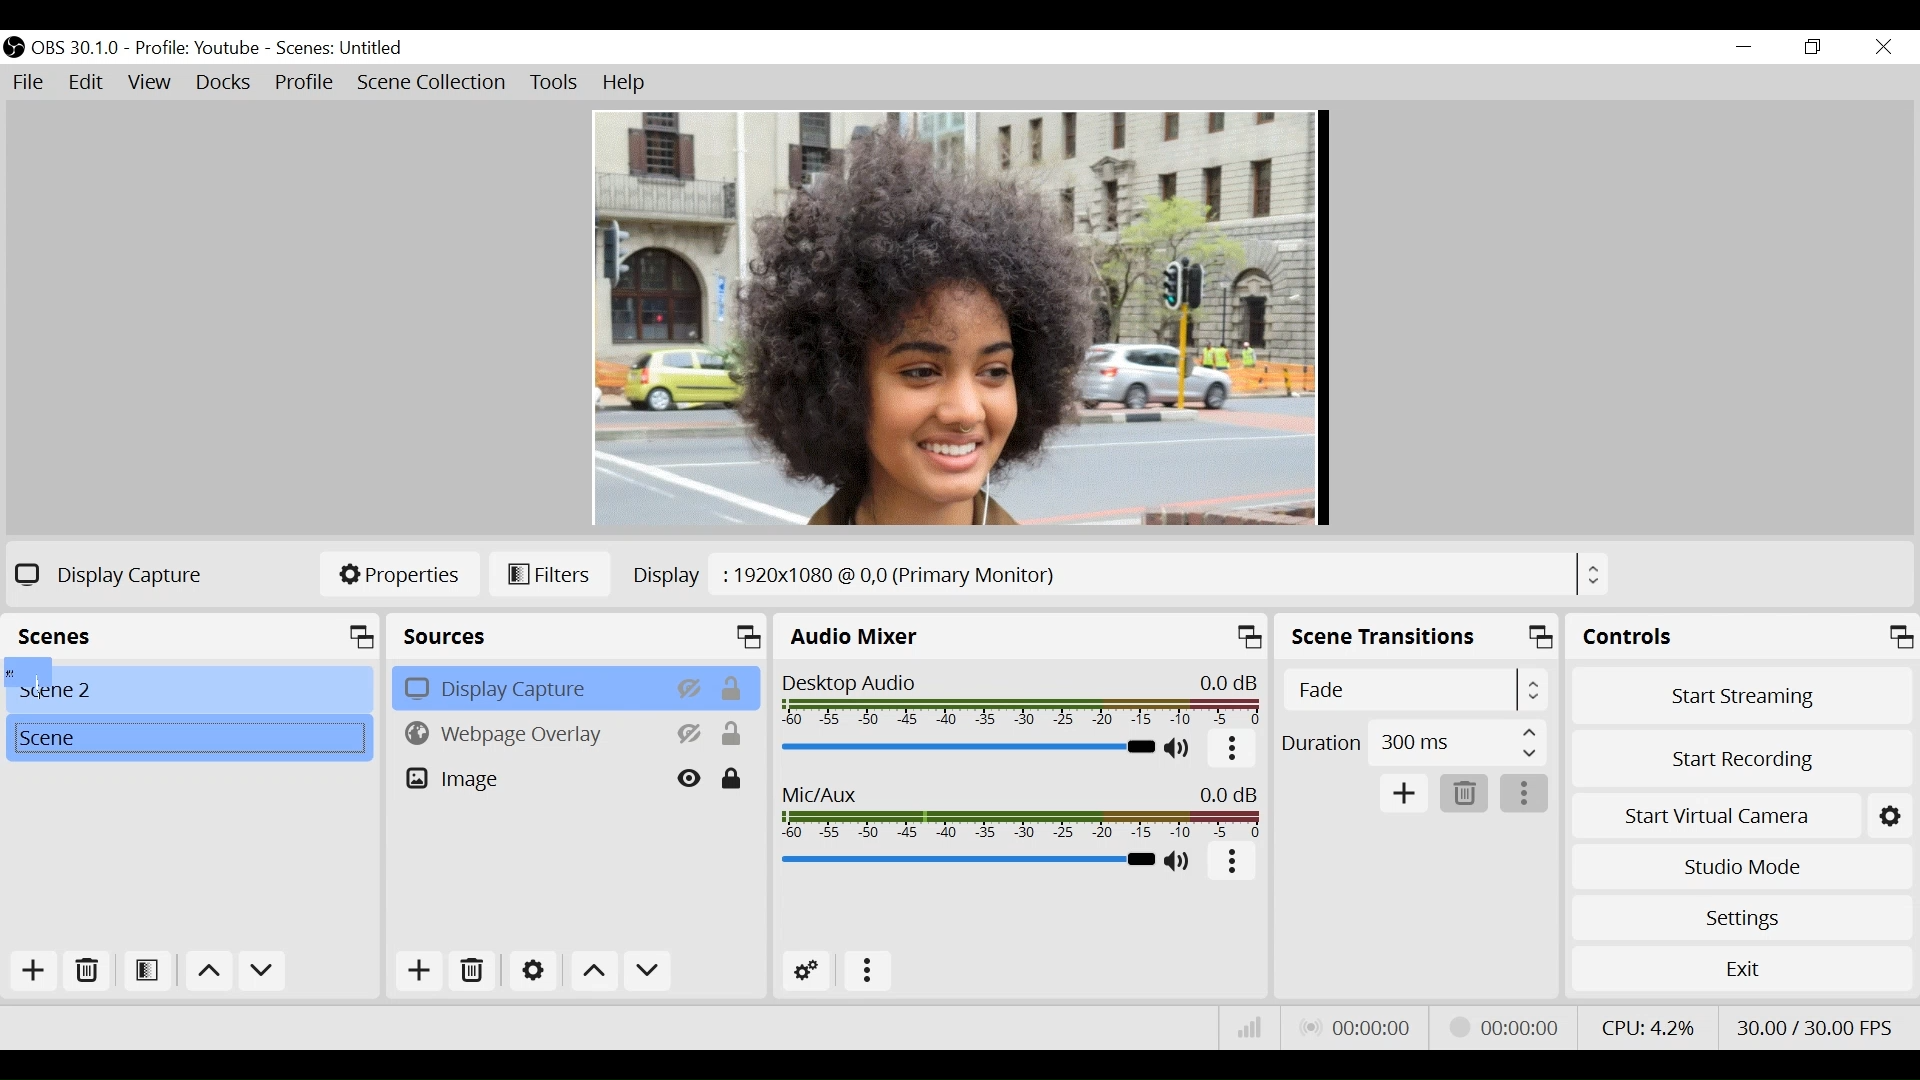 This screenshot has width=1920, height=1080. Describe the element at coordinates (1741, 696) in the screenshot. I see `Start Streaming` at that location.